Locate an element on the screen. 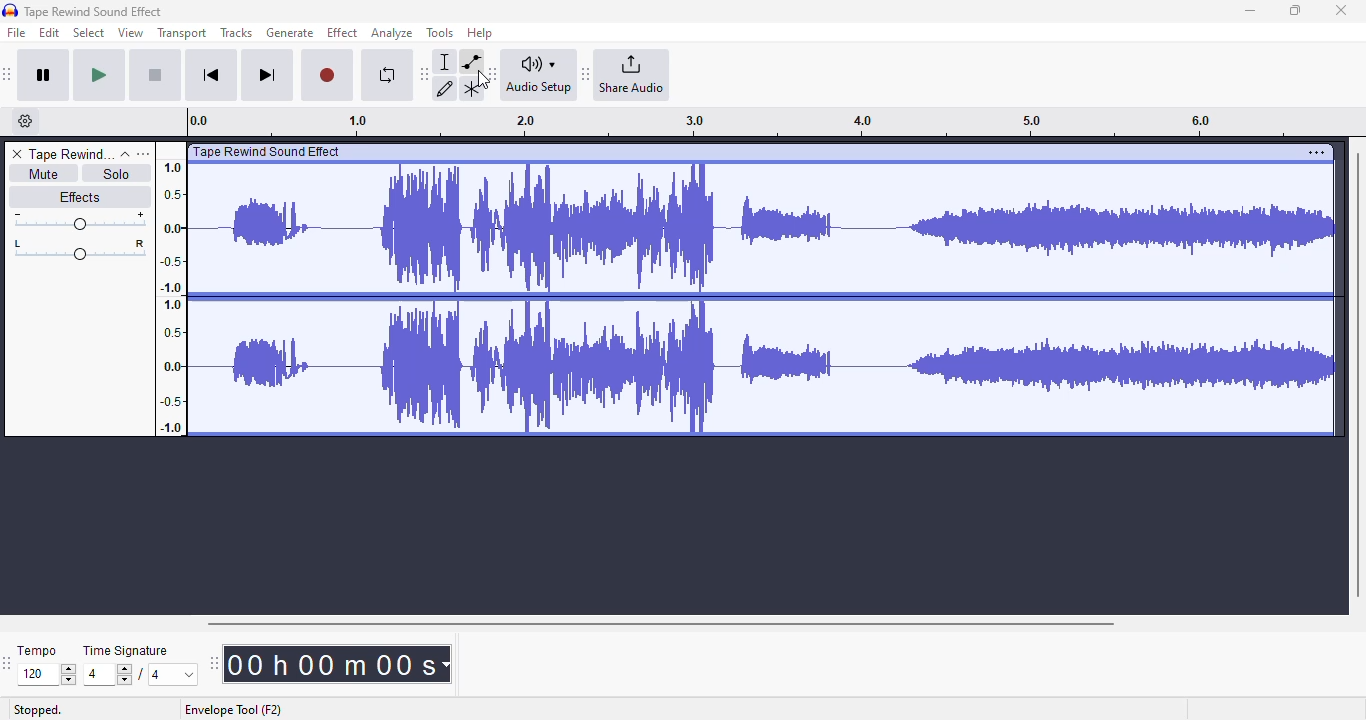  tracks is located at coordinates (236, 34).